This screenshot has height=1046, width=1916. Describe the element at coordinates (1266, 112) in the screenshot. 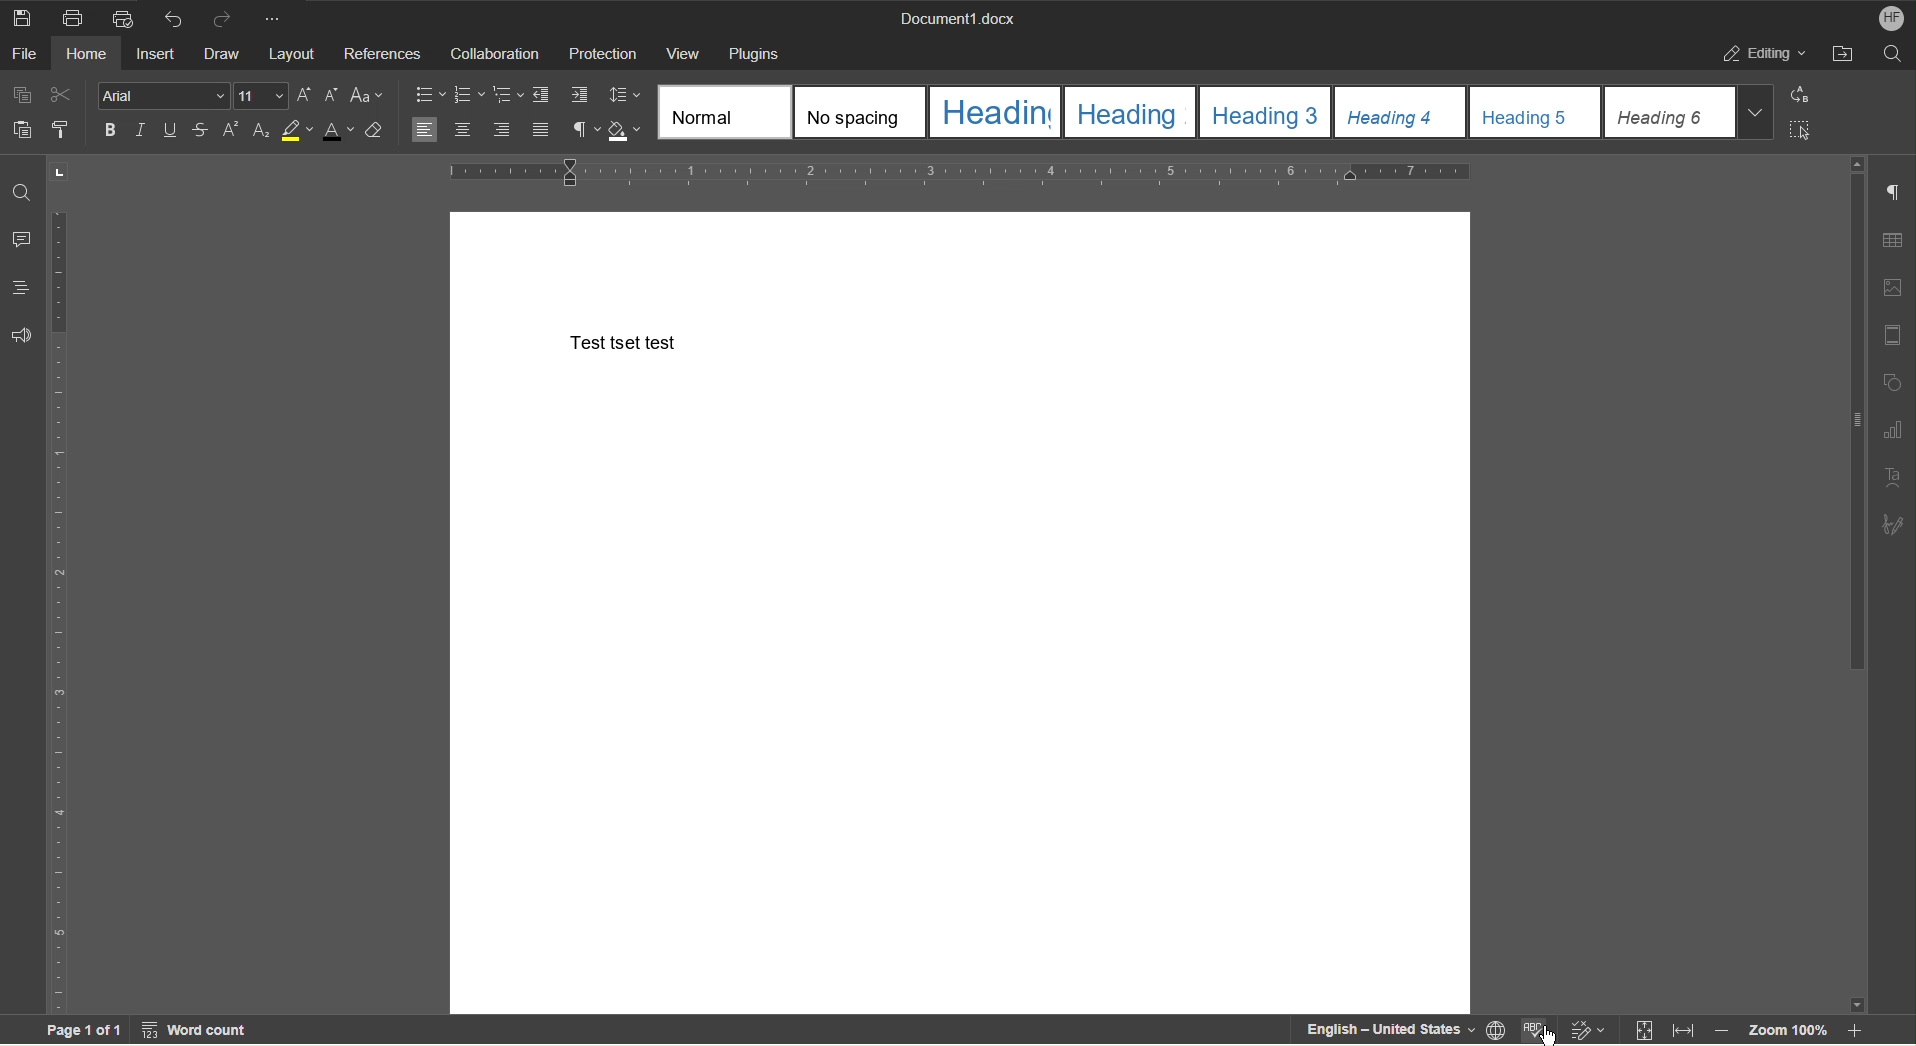

I see `Heading 3` at that location.